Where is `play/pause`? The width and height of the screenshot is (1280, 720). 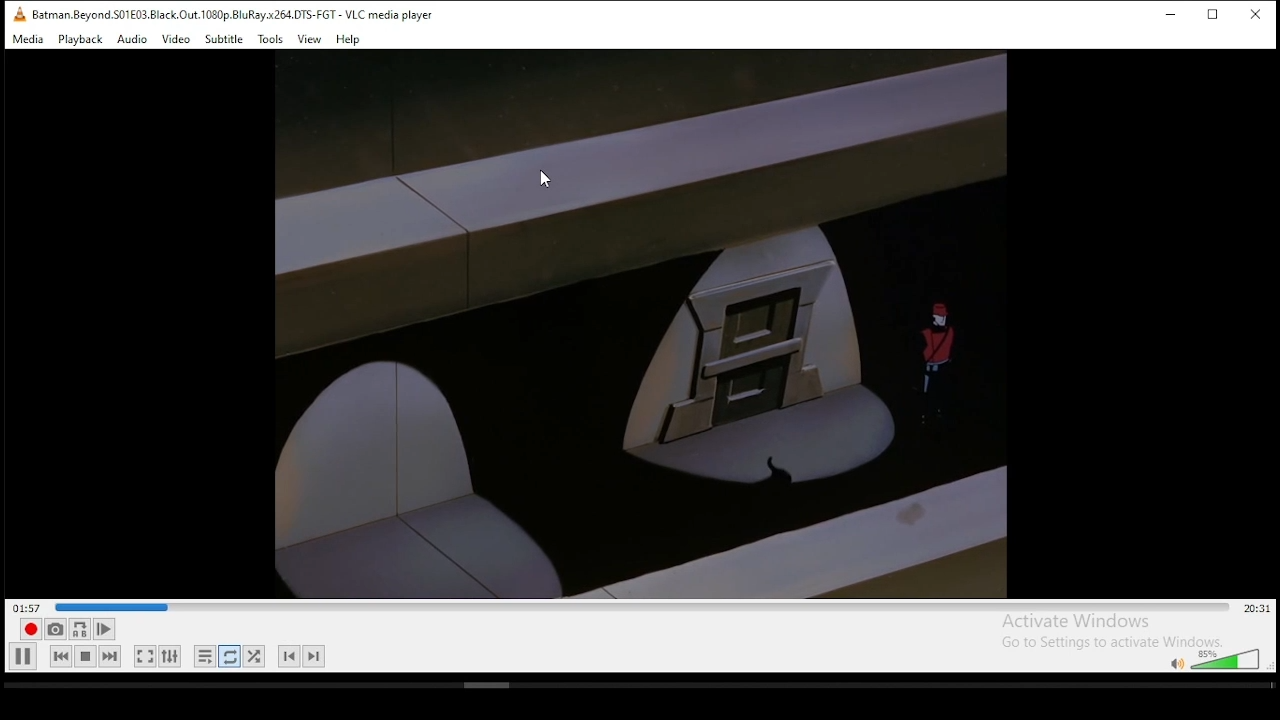 play/pause is located at coordinates (23, 657).